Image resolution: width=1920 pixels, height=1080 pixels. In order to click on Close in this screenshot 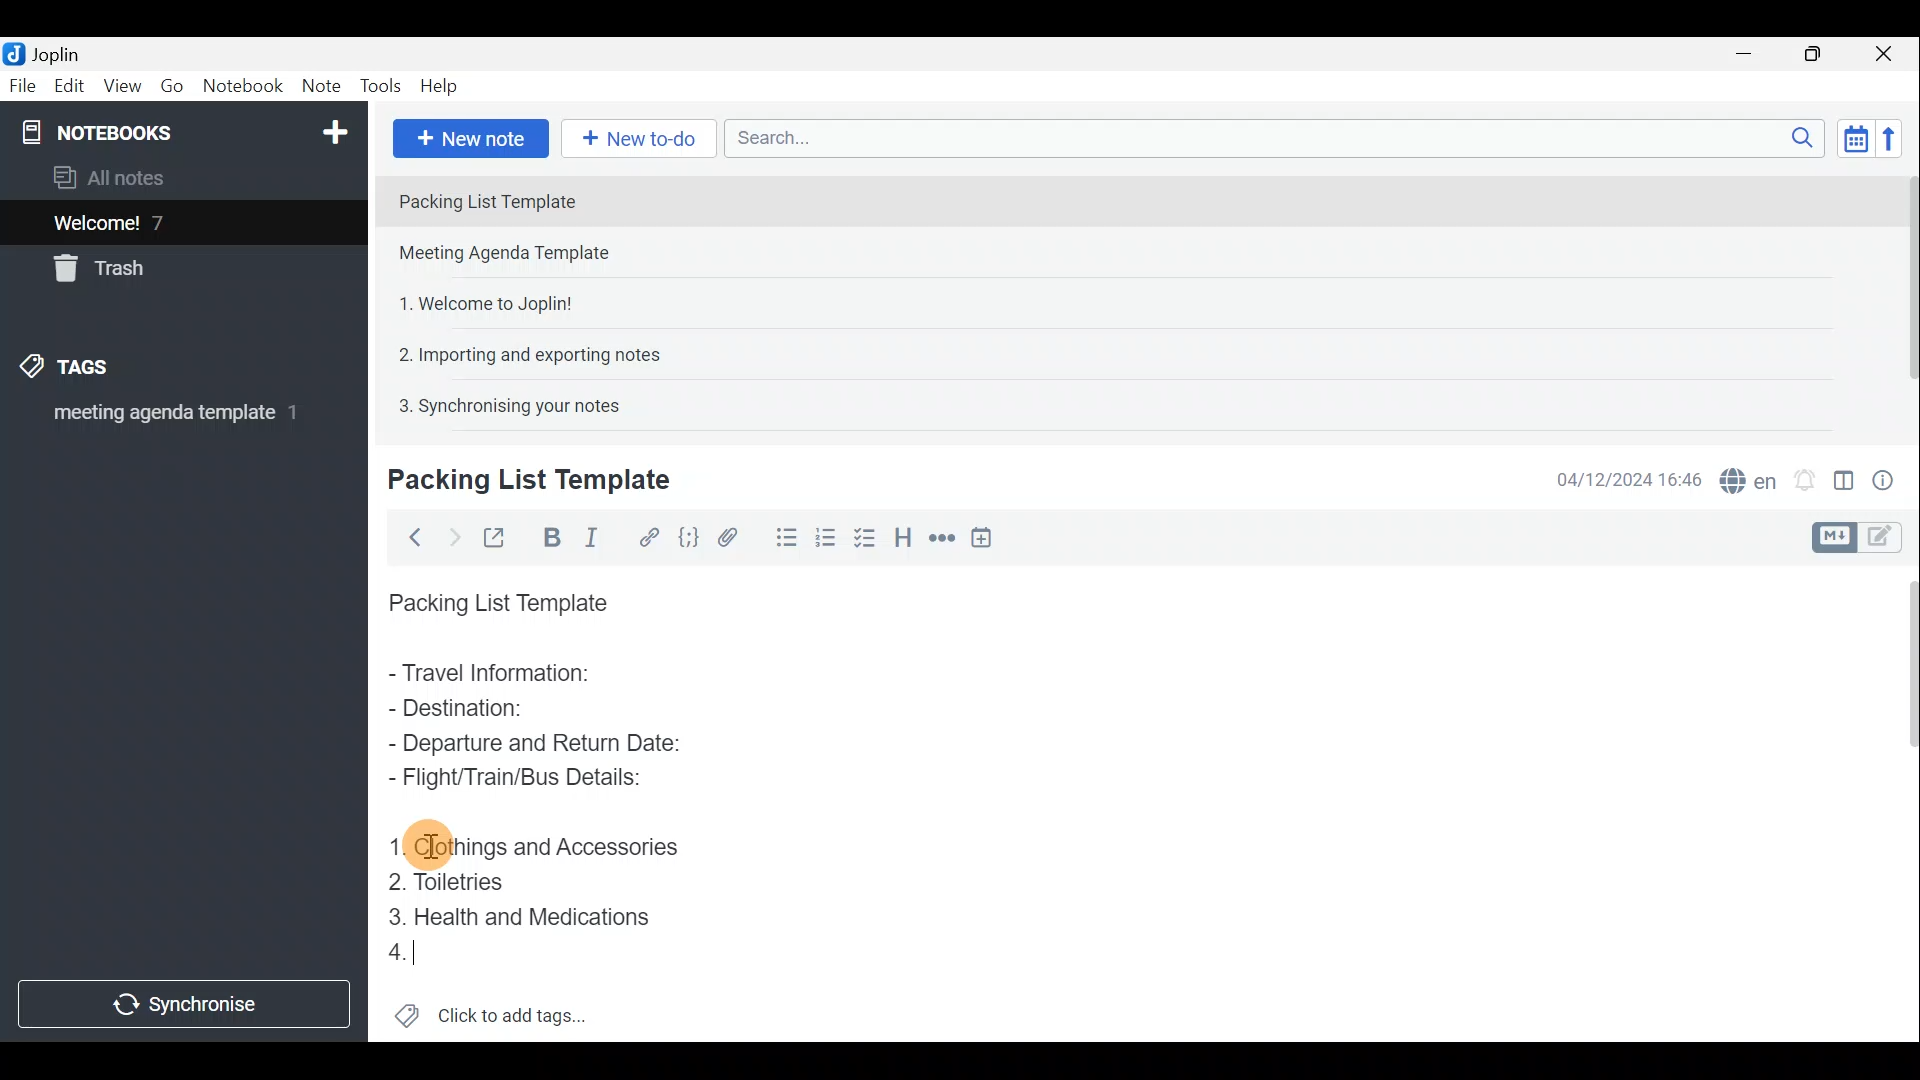, I will do `click(1890, 53)`.